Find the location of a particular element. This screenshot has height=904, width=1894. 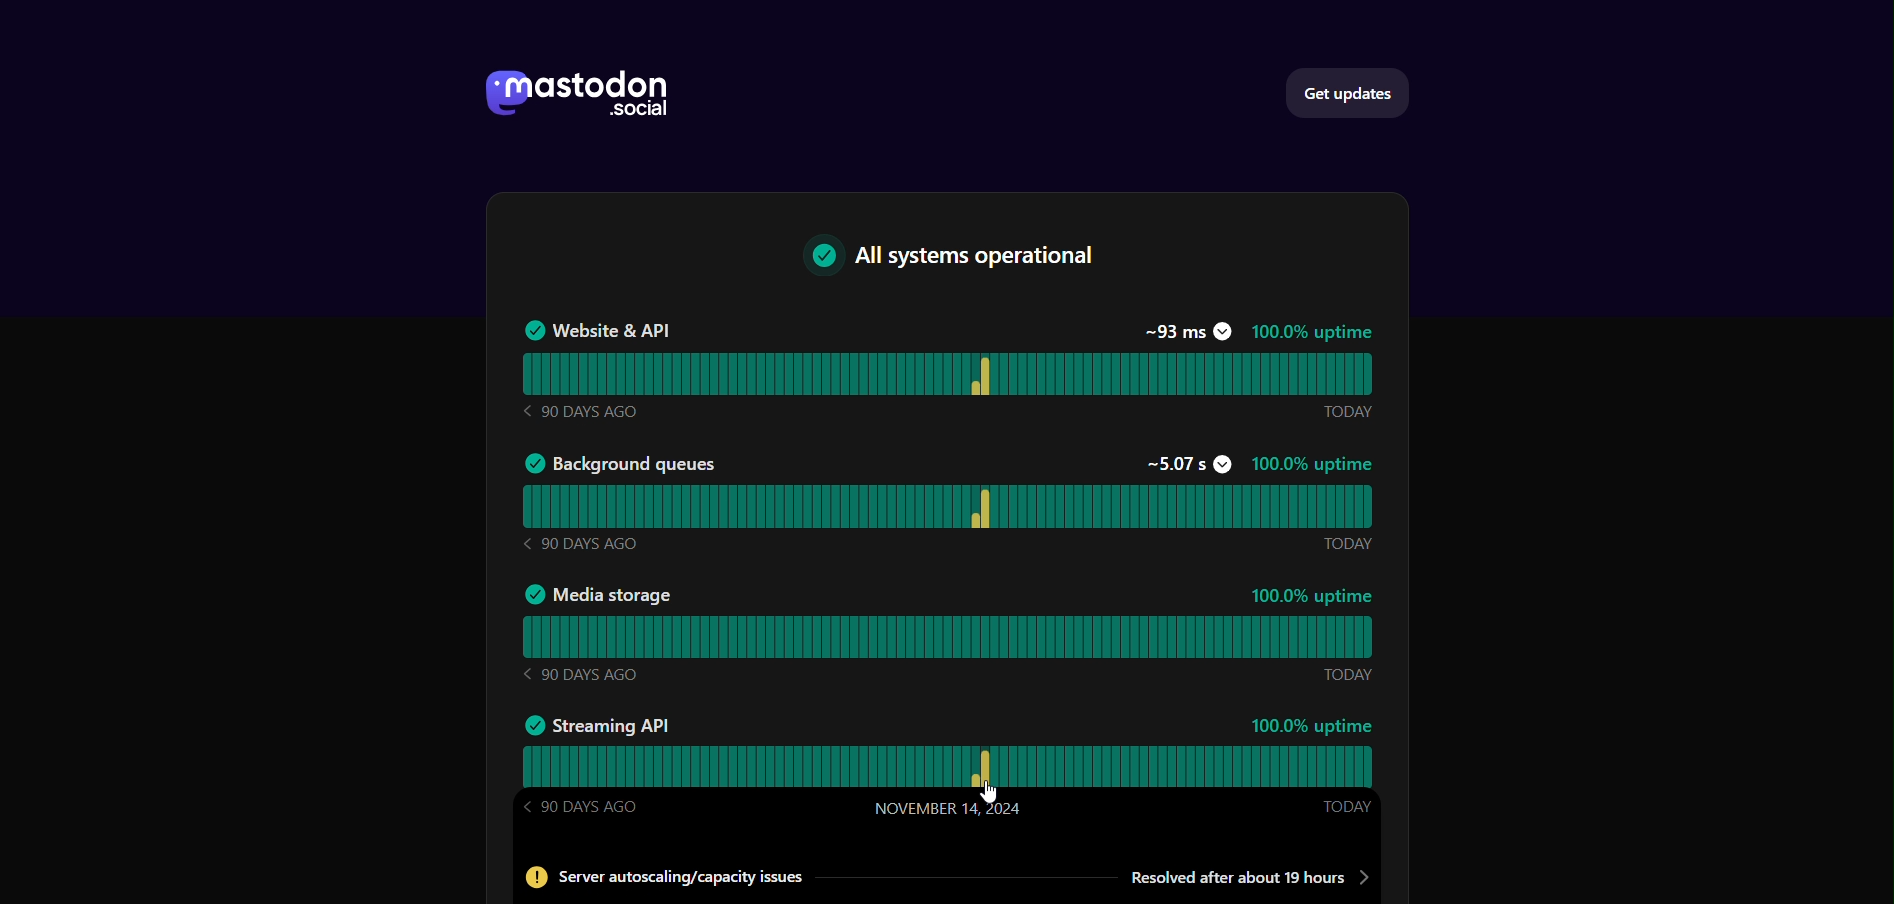

~5.07s is located at coordinates (1186, 464).